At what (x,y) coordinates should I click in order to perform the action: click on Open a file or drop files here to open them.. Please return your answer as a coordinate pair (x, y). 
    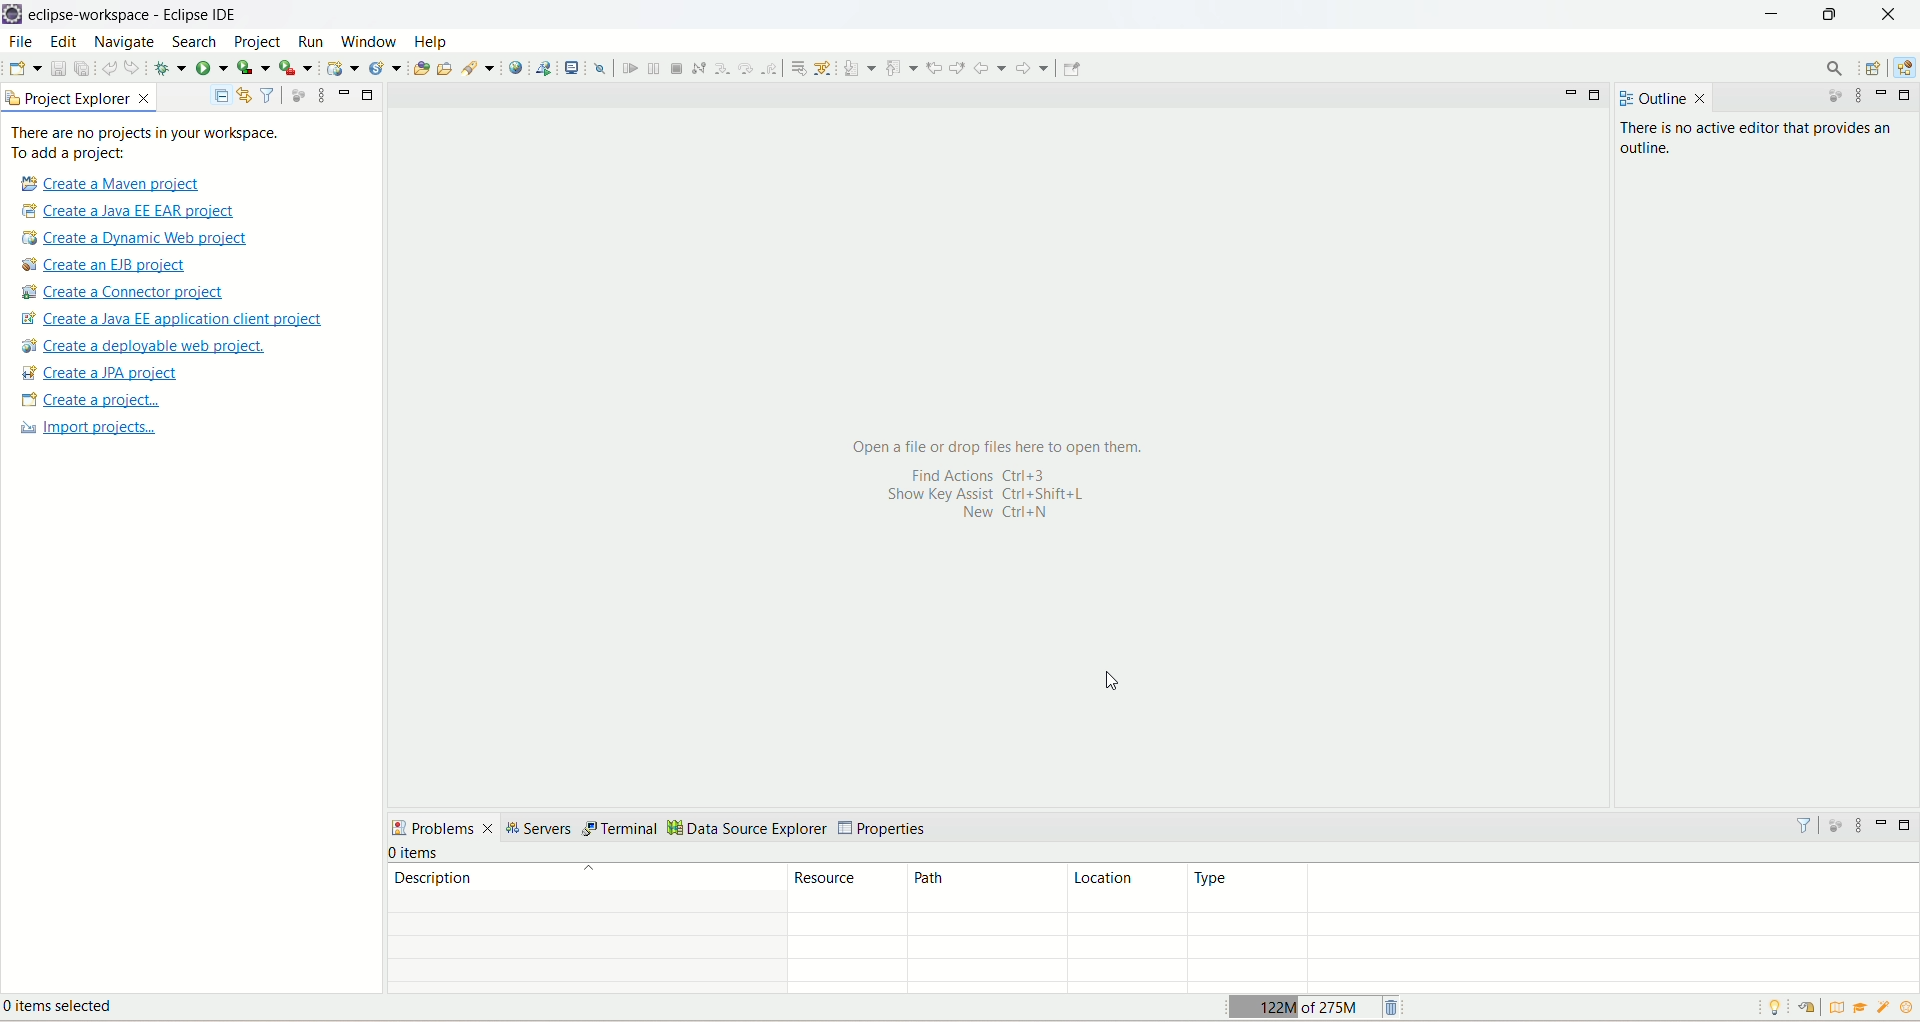
    Looking at the image, I should click on (1002, 446).